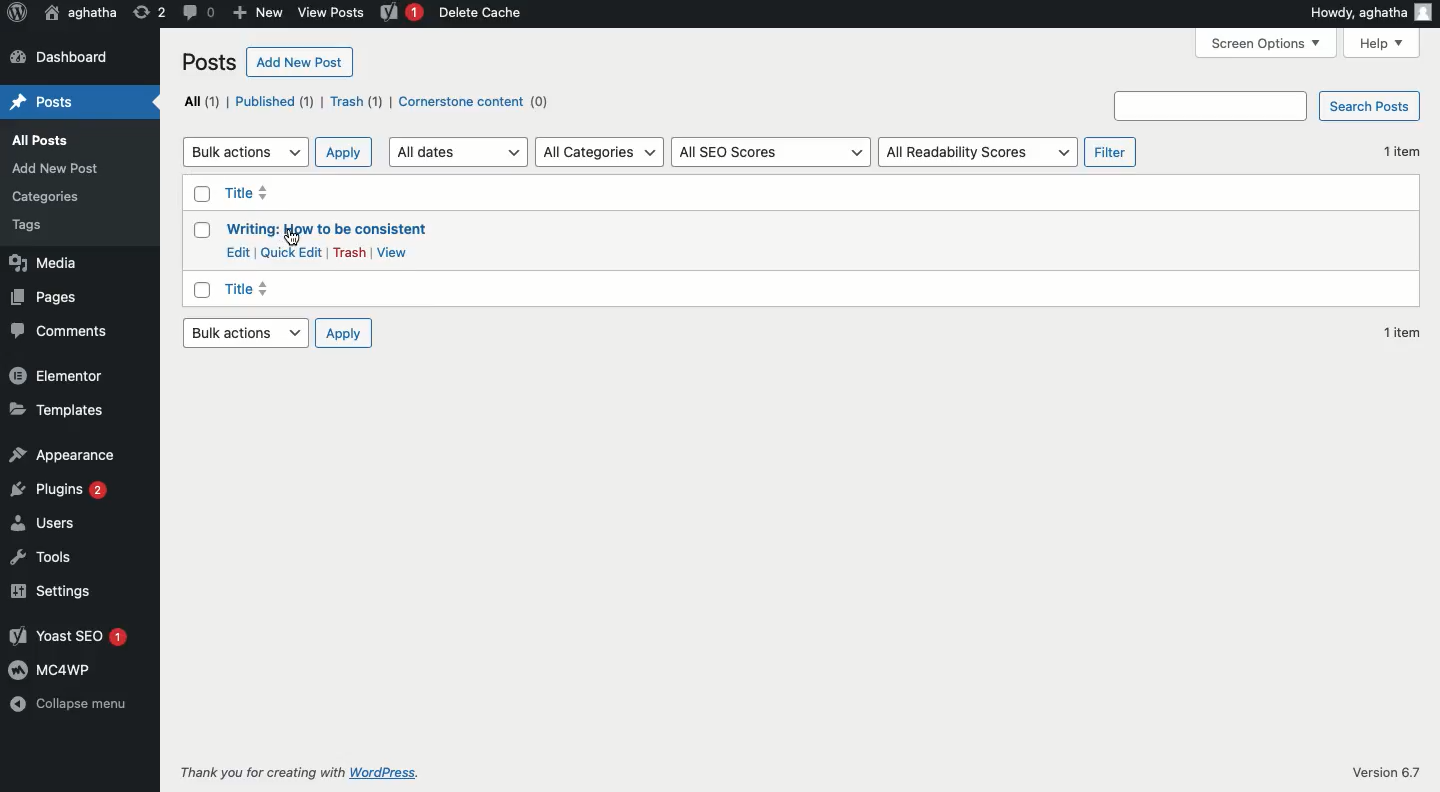 The height and width of the screenshot is (792, 1440). Describe the element at coordinates (1367, 105) in the screenshot. I see `Search posts` at that location.